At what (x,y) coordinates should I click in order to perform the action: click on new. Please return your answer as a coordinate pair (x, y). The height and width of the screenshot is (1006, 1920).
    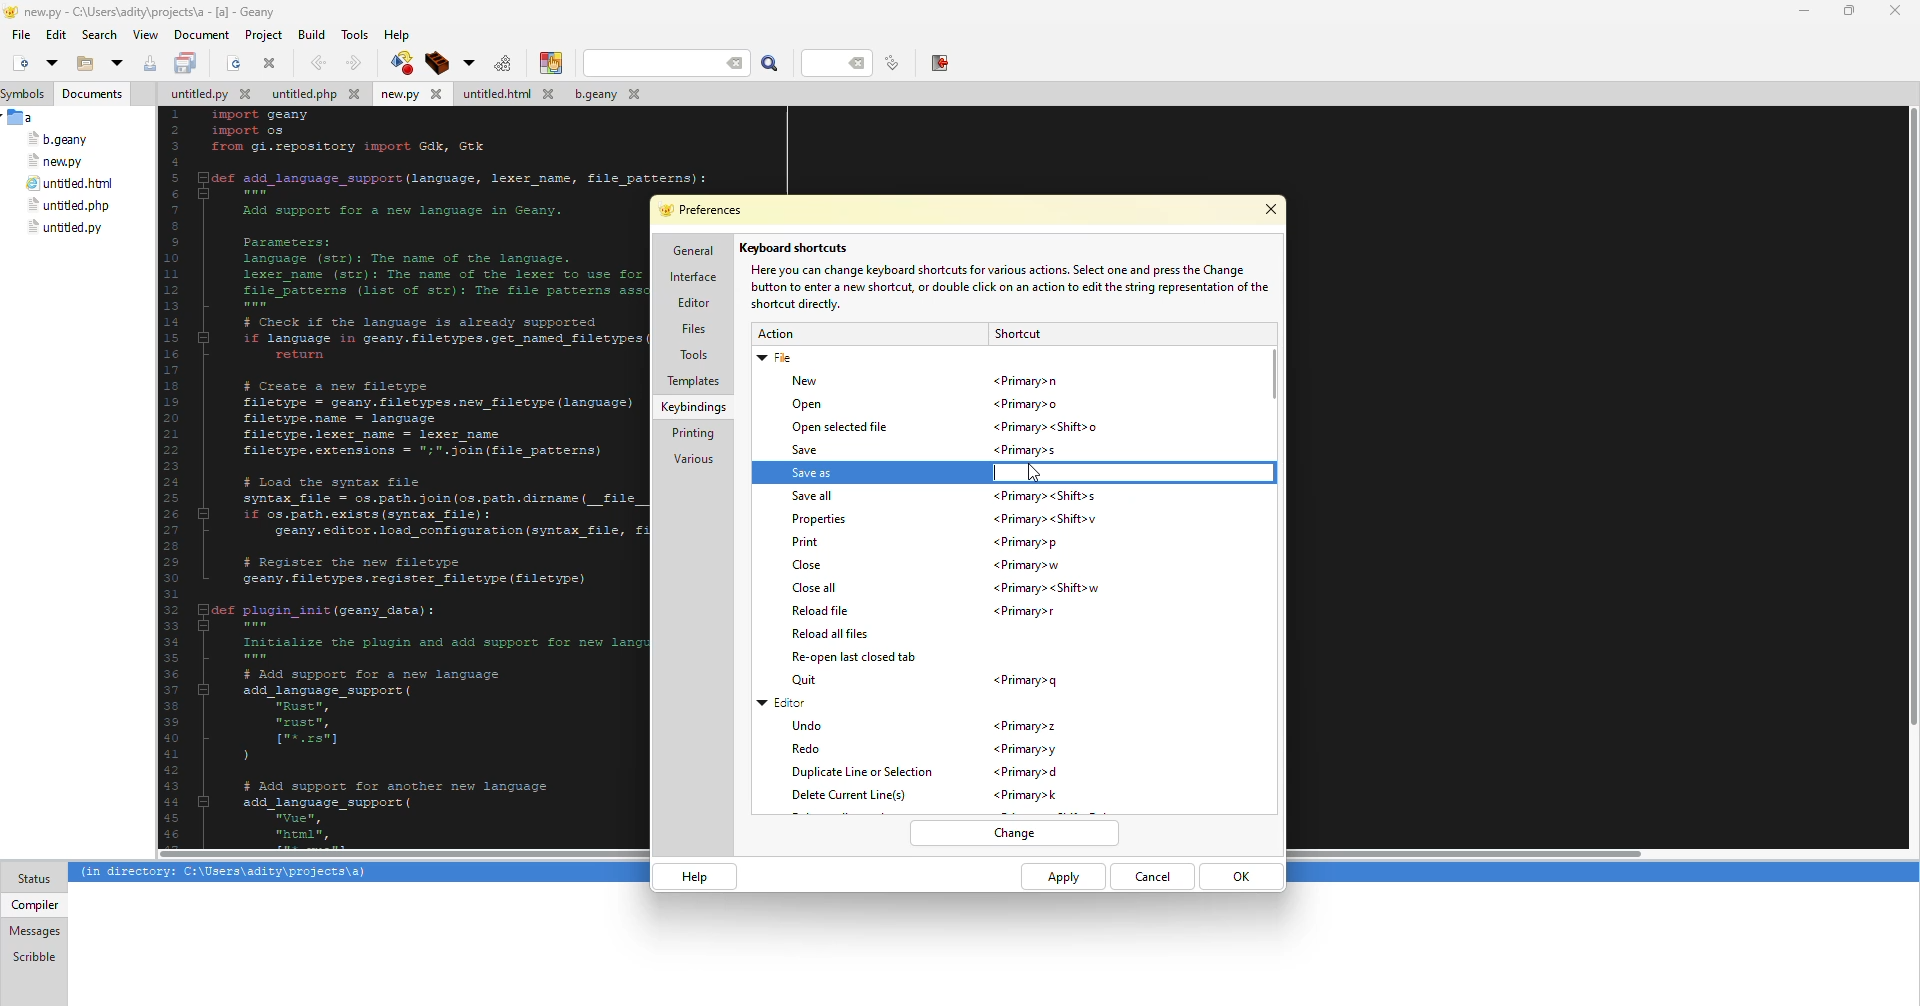
    Looking at the image, I should click on (801, 382).